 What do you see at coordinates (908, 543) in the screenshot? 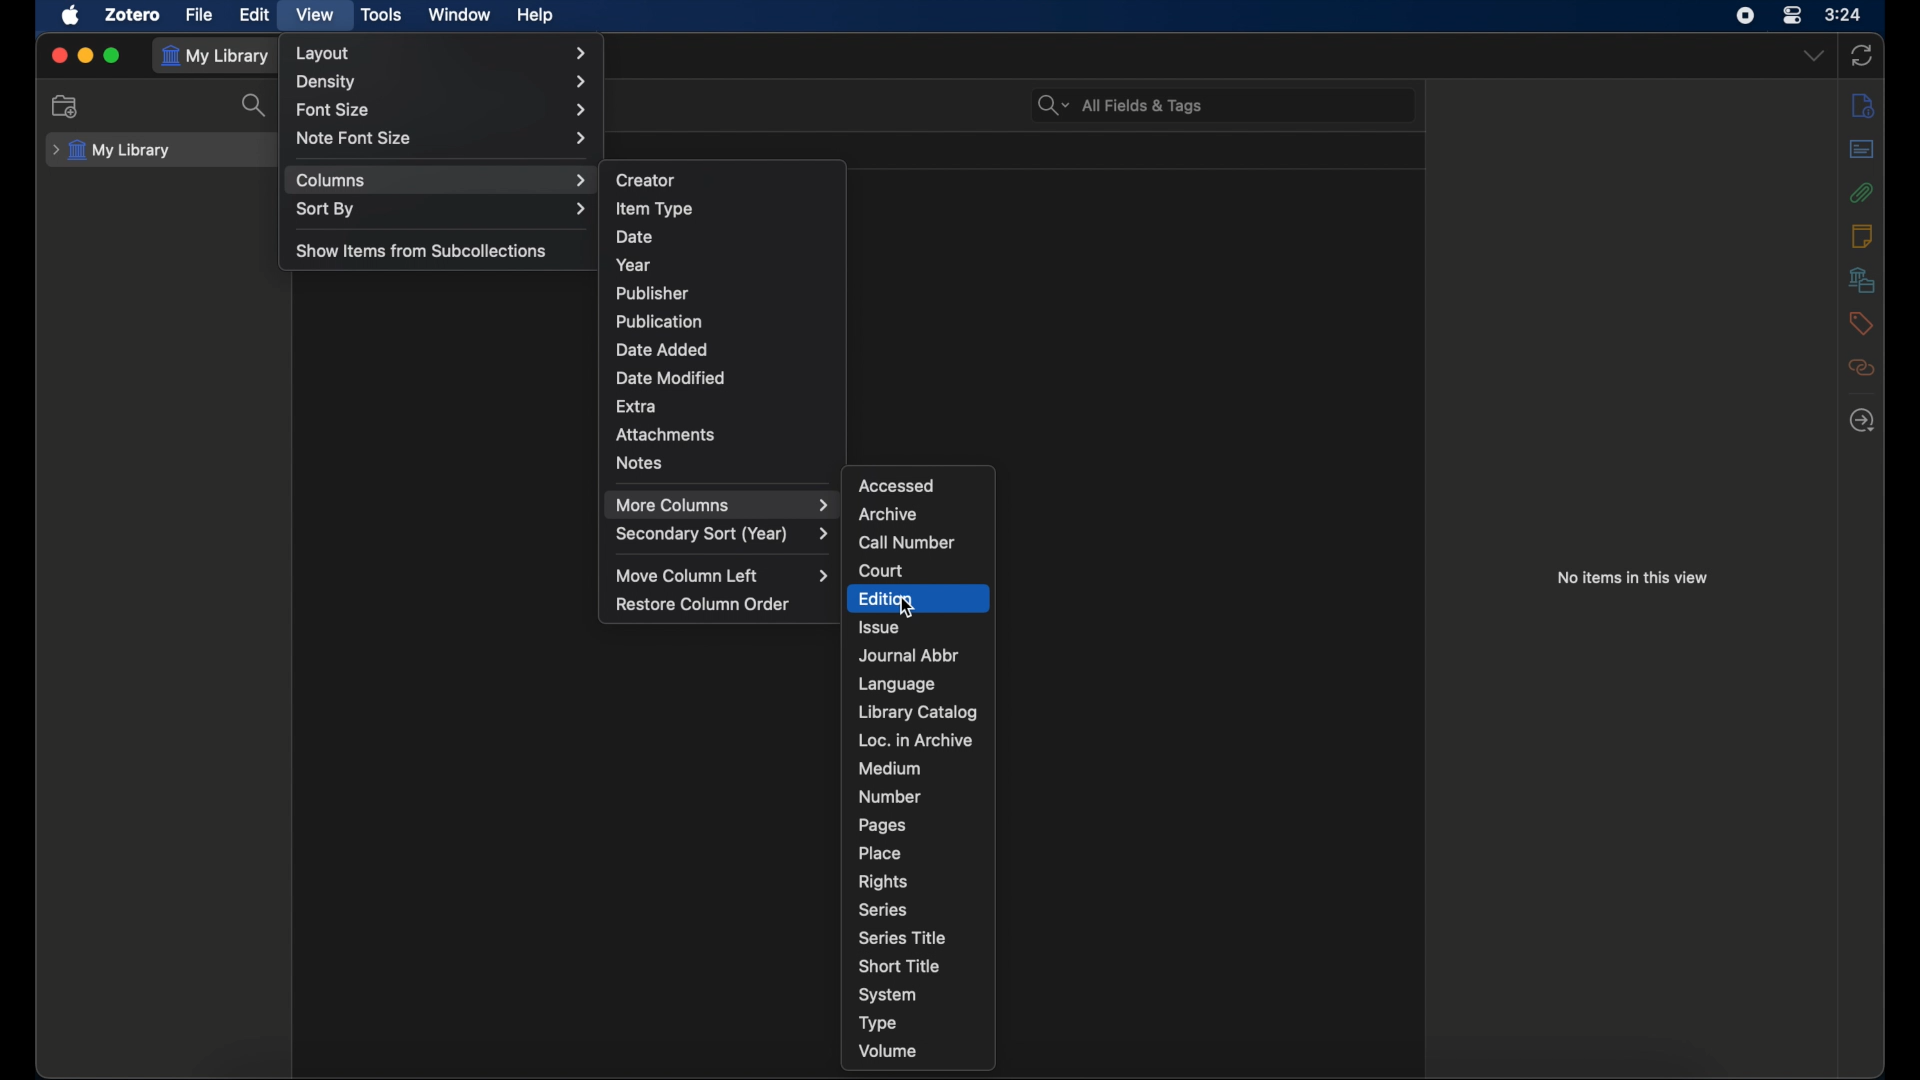
I see `call number` at bounding box center [908, 543].